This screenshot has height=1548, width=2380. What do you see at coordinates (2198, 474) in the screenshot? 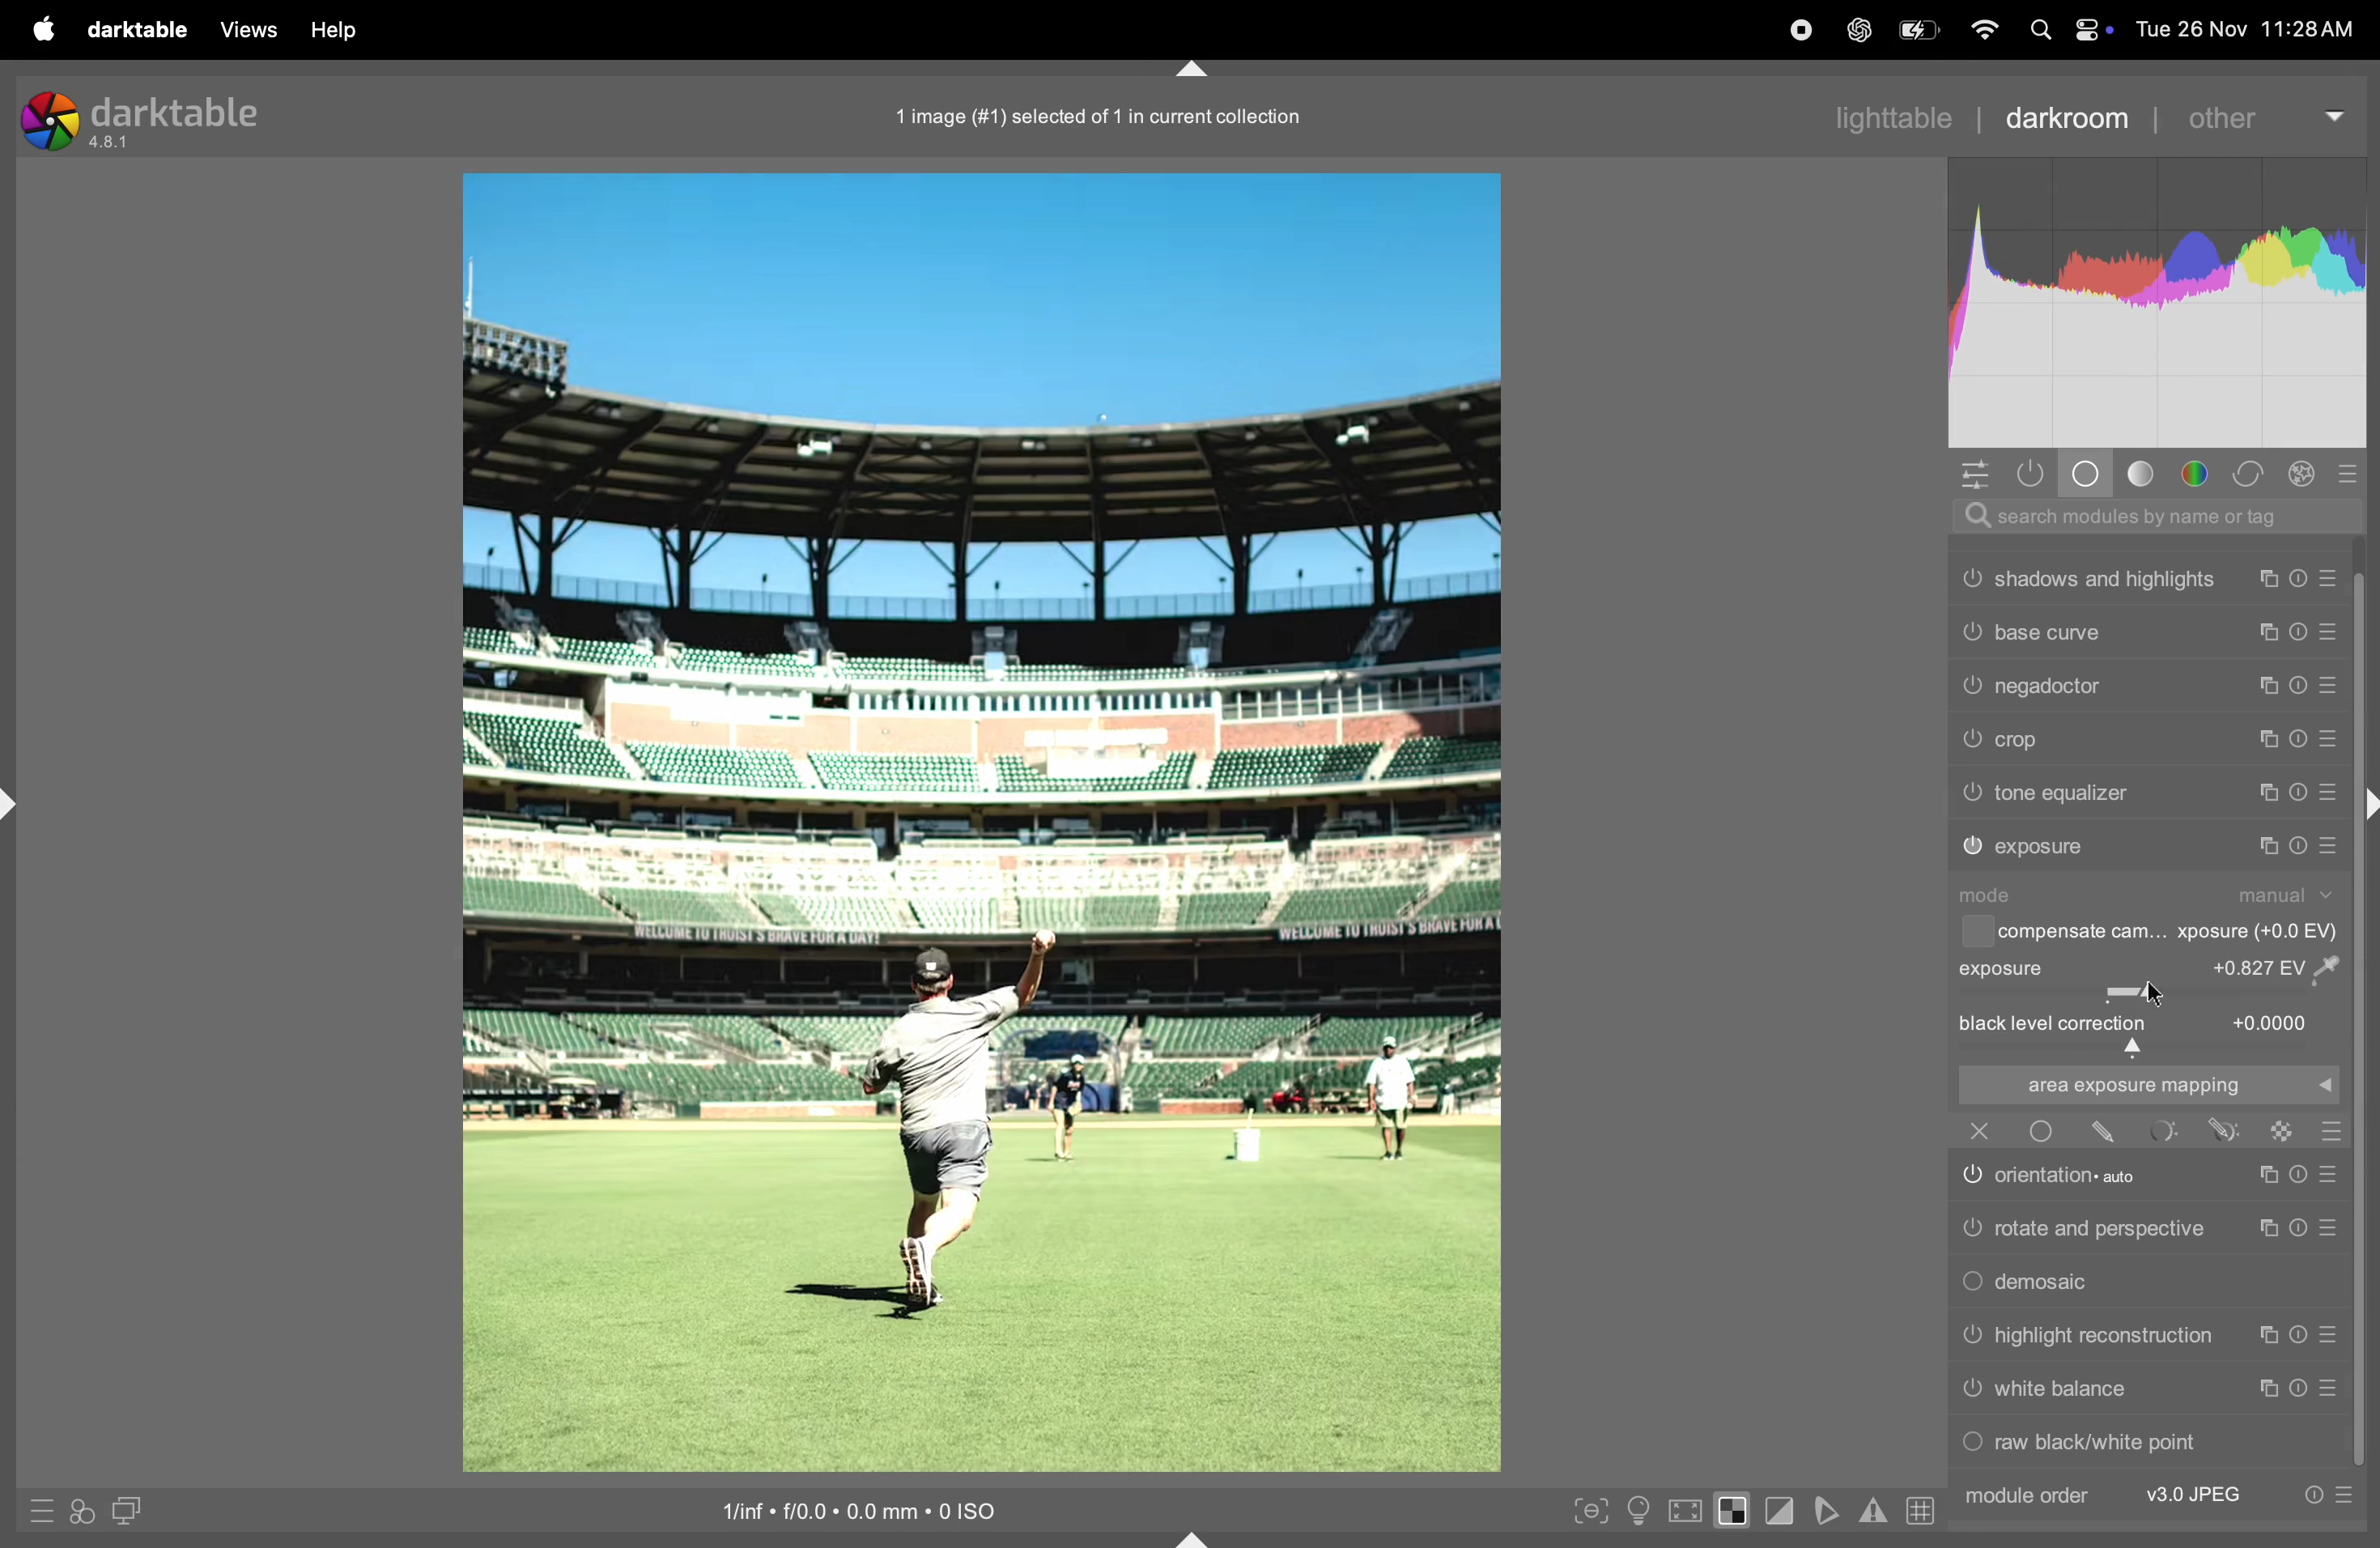
I see `color` at bounding box center [2198, 474].